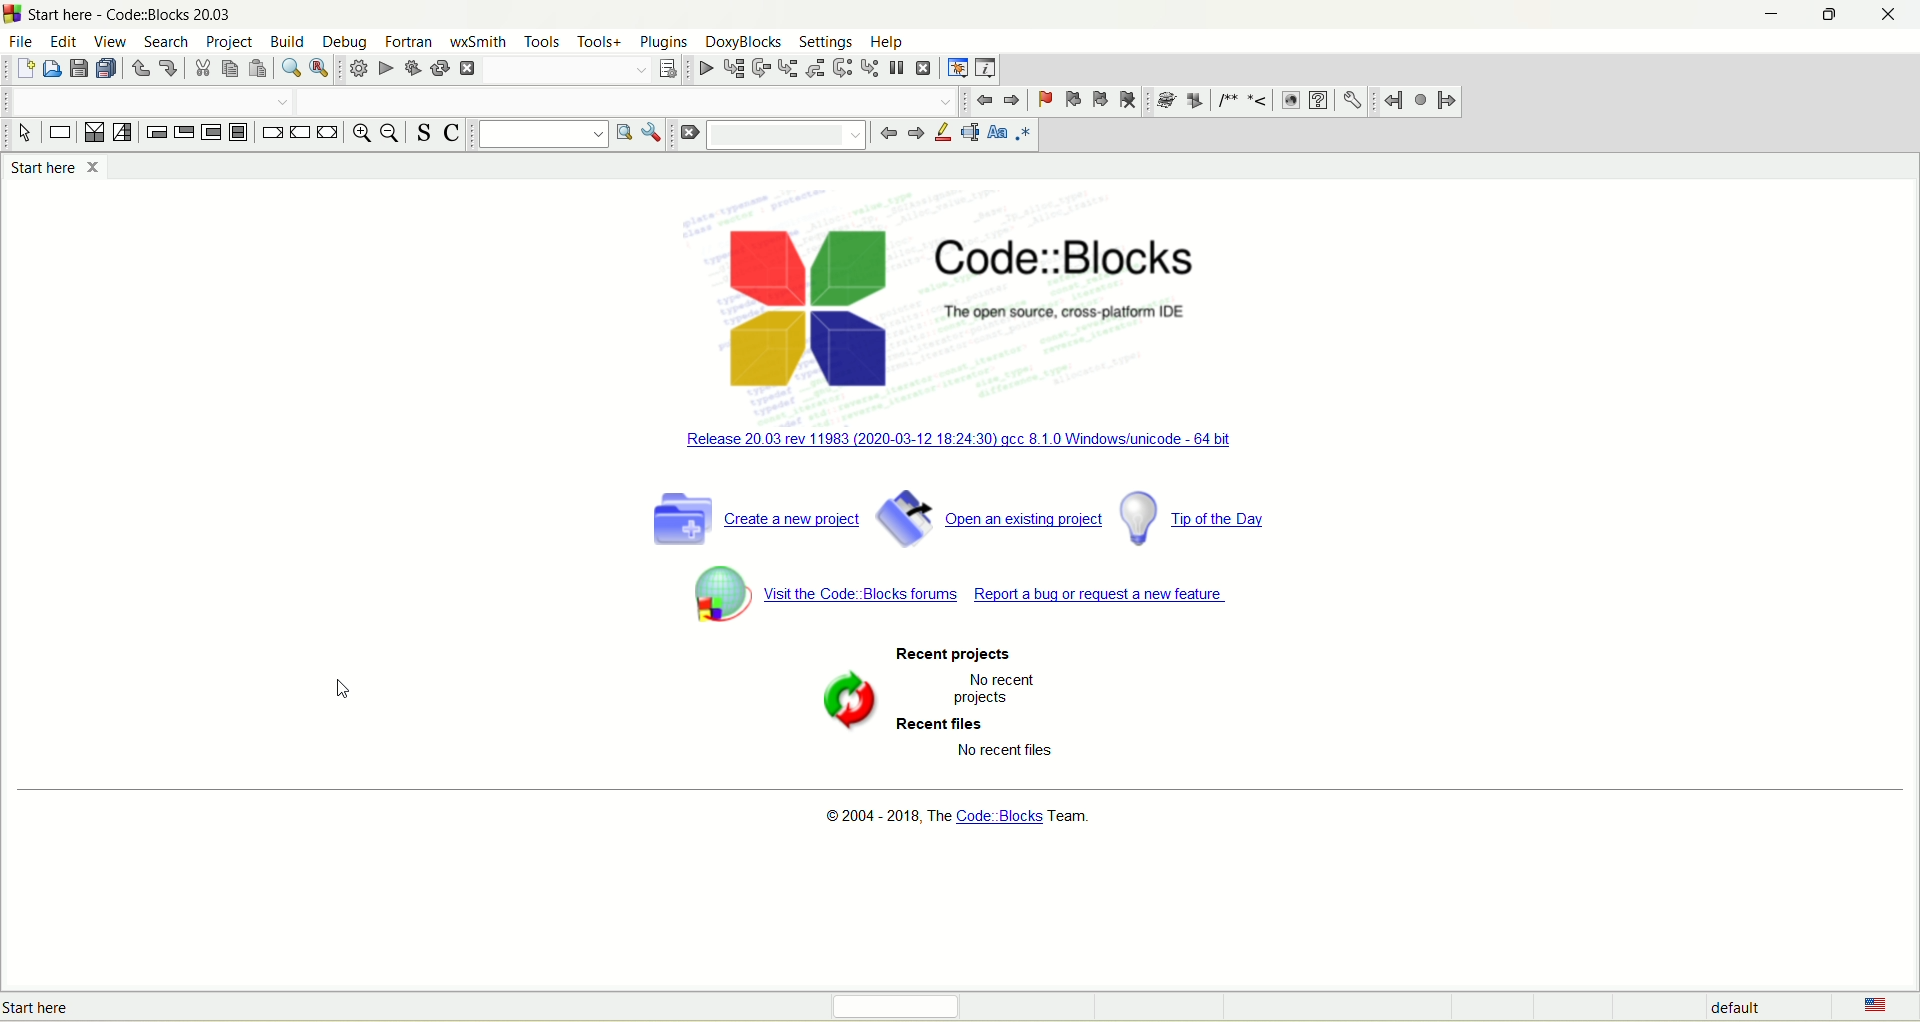  What do you see at coordinates (666, 68) in the screenshot?
I see `select target dialog` at bounding box center [666, 68].